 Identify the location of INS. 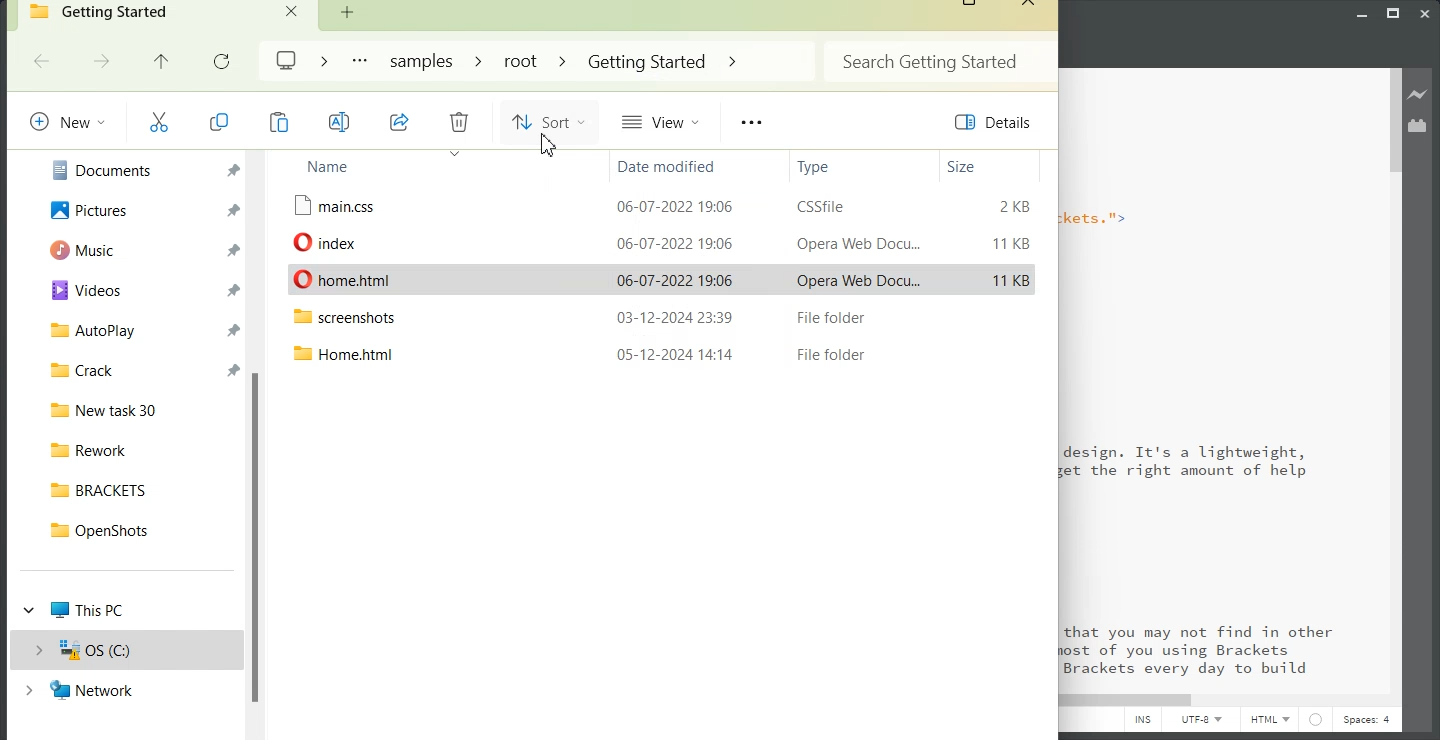
(1142, 722).